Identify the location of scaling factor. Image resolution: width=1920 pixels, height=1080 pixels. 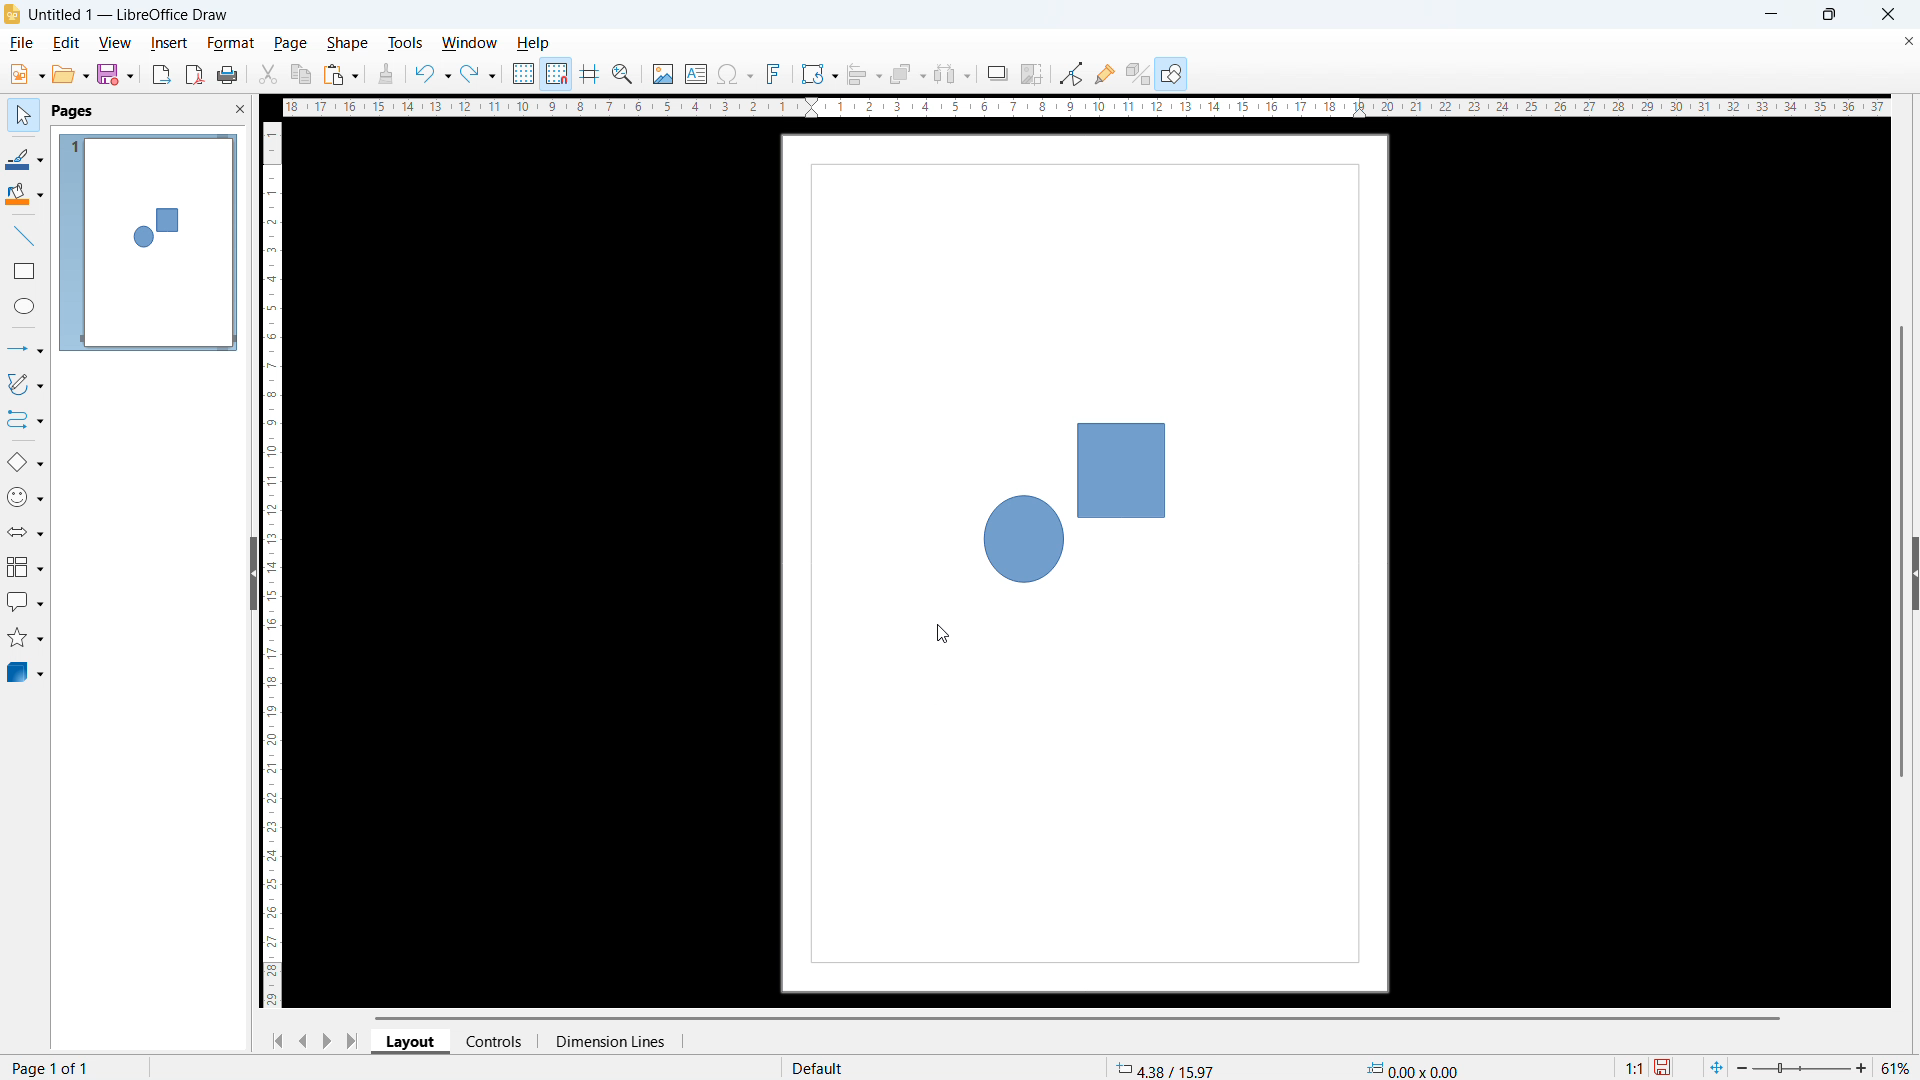
(1636, 1067).